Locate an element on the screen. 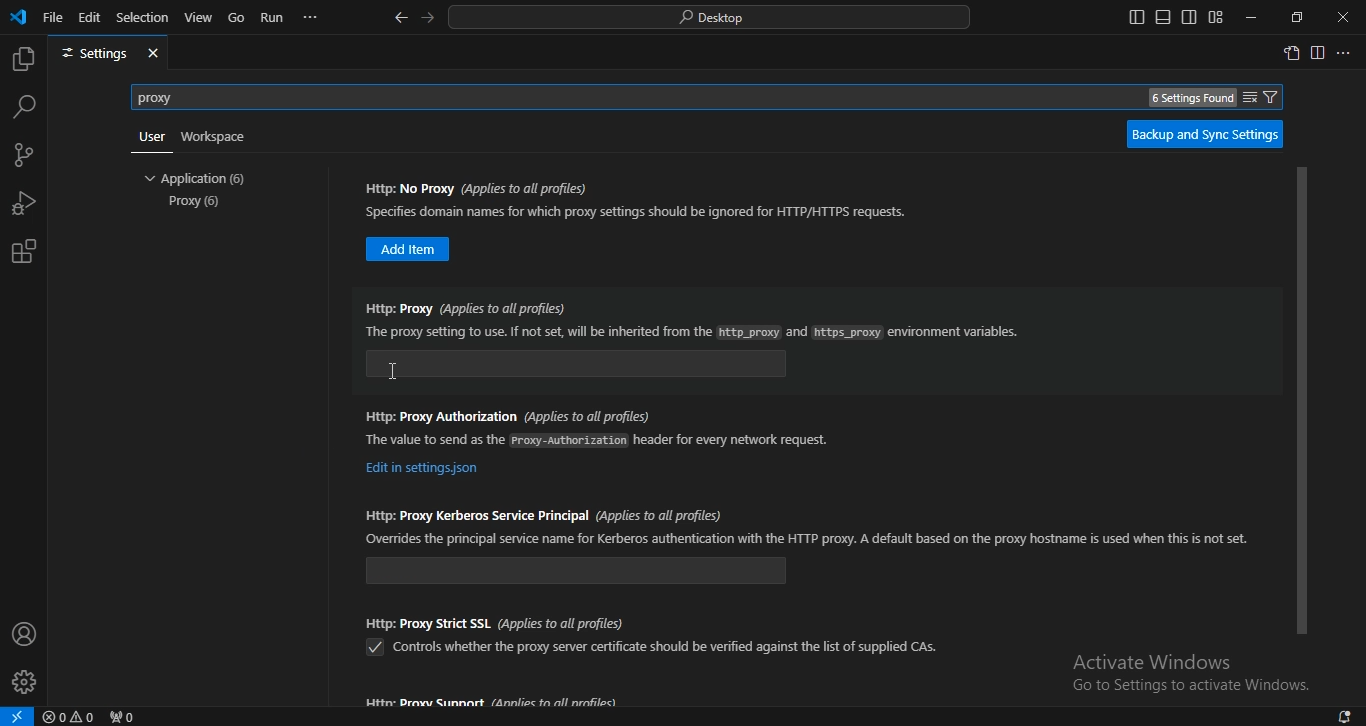 The image size is (1366, 726). go forward is located at coordinates (426, 19).